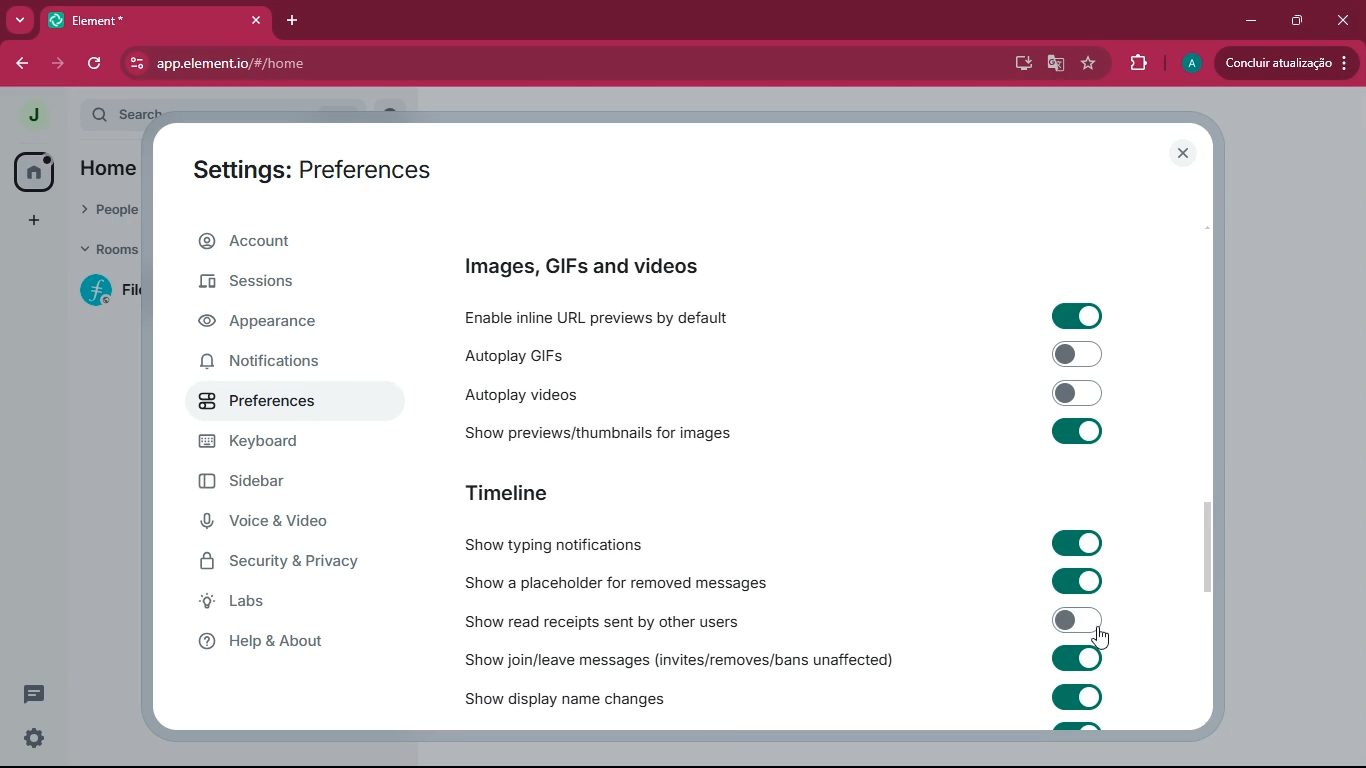 The height and width of the screenshot is (768, 1366). I want to click on toggled off, so click(1078, 620).